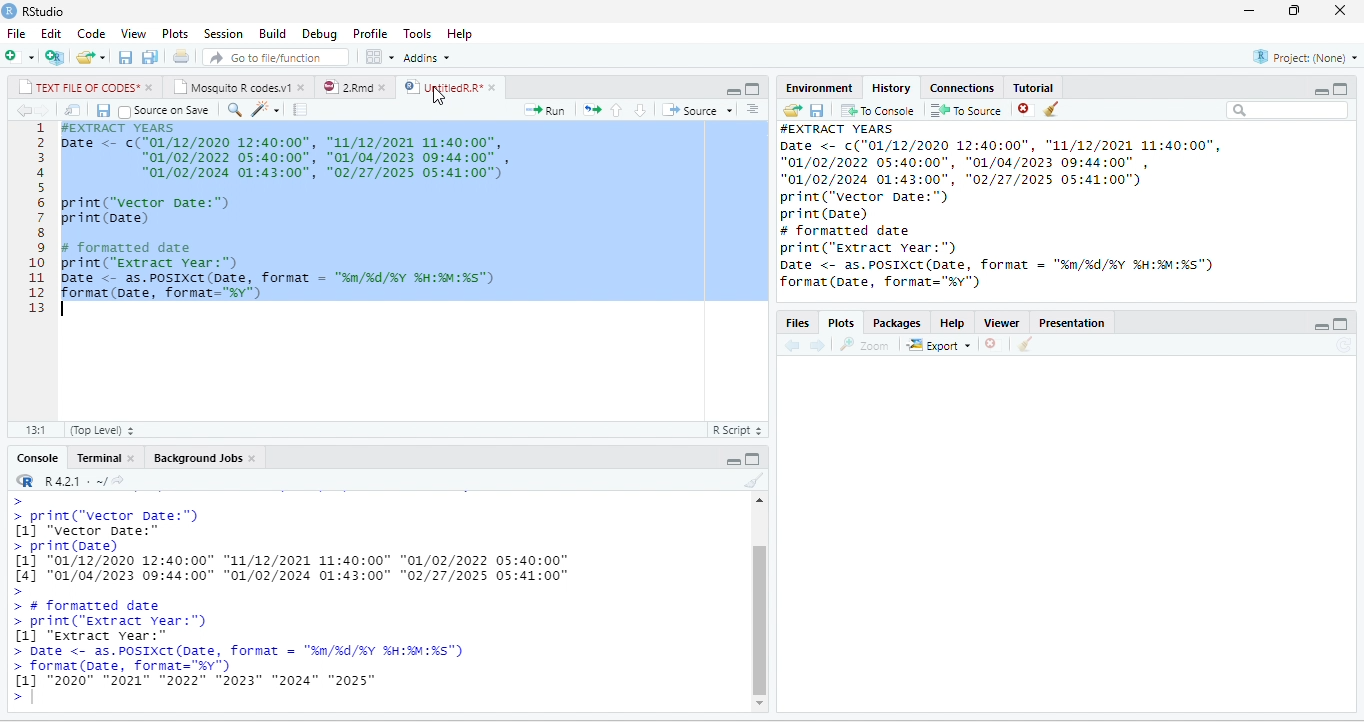  I want to click on save all, so click(149, 56).